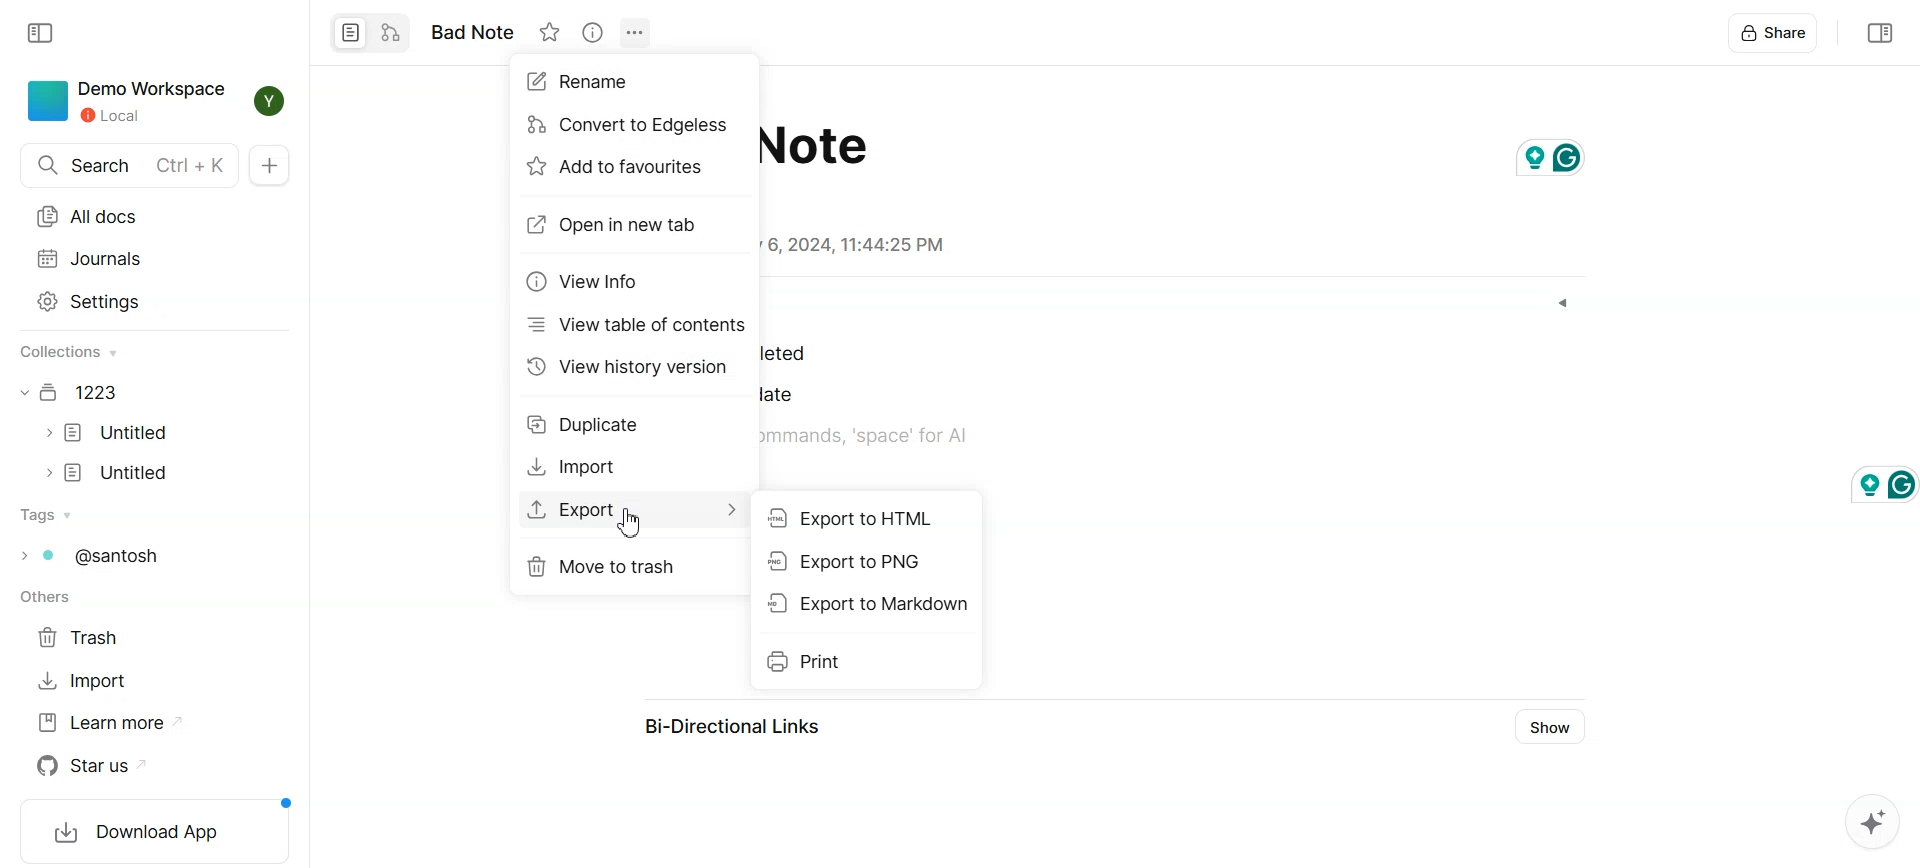  I want to click on Rename, so click(592, 82).